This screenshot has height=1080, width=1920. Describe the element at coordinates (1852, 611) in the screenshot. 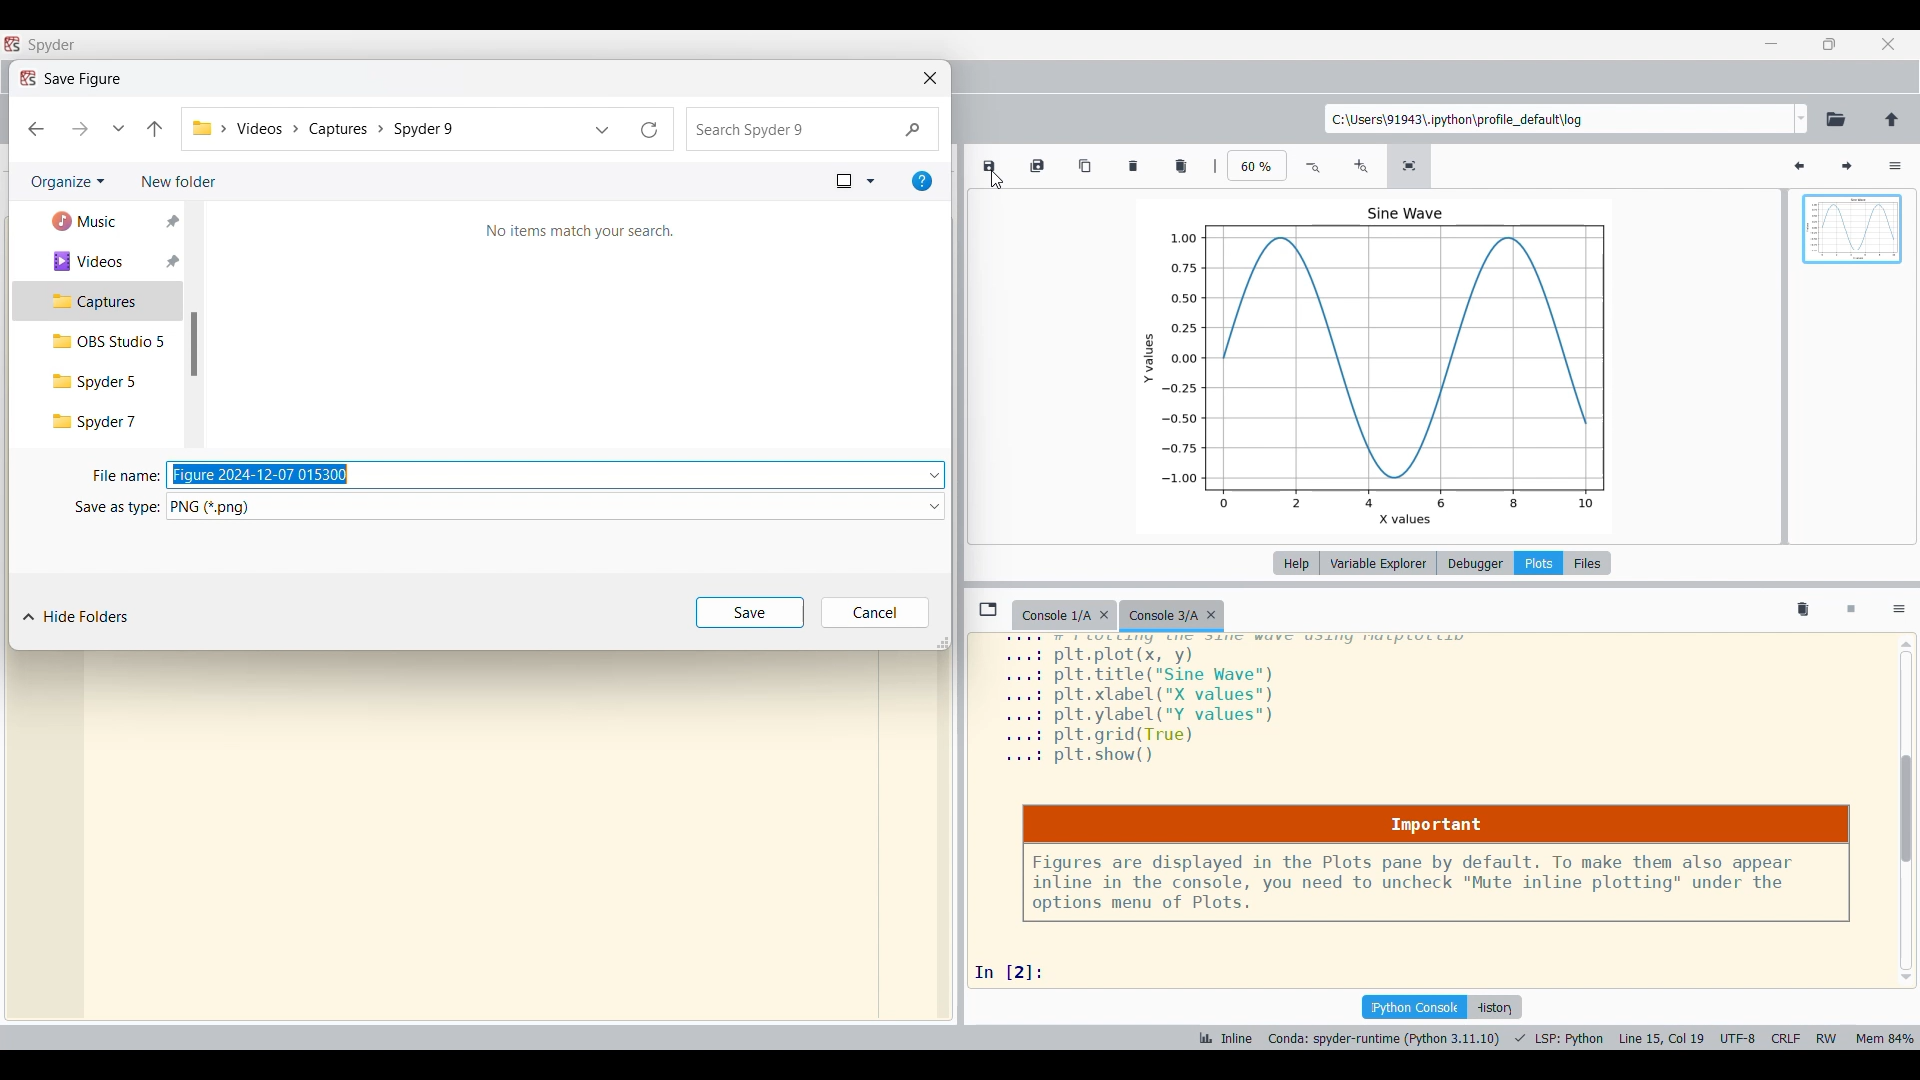

I see `Interrupt kernel` at that location.